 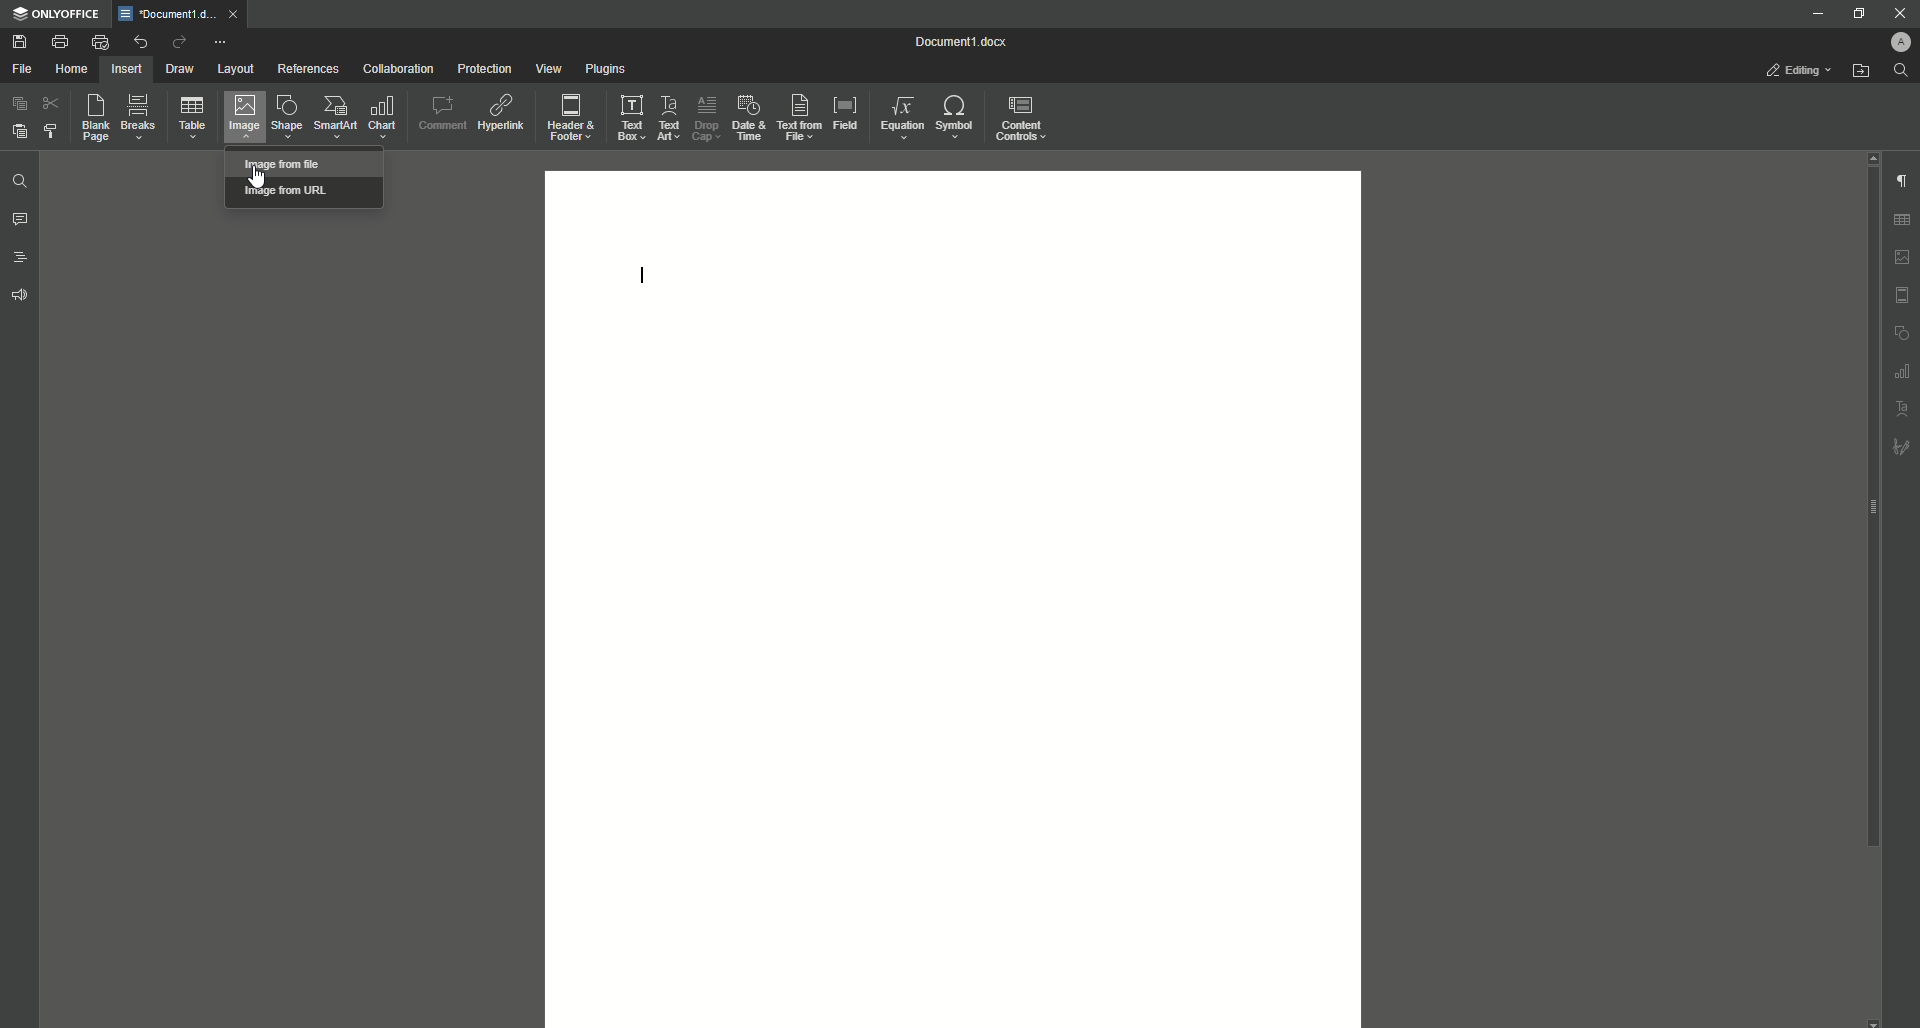 What do you see at coordinates (258, 177) in the screenshot?
I see `Cursor` at bounding box center [258, 177].